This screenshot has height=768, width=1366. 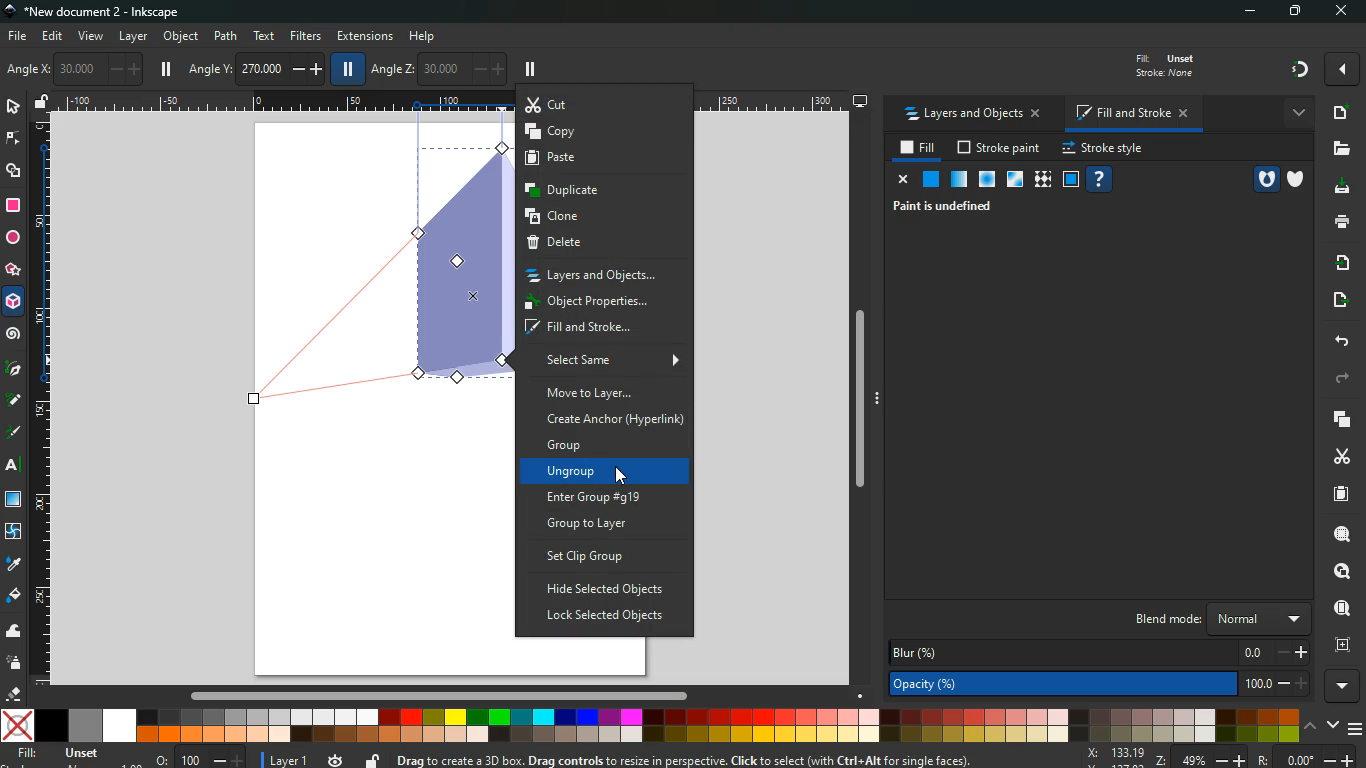 What do you see at coordinates (530, 70) in the screenshot?
I see `pause` at bounding box center [530, 70].